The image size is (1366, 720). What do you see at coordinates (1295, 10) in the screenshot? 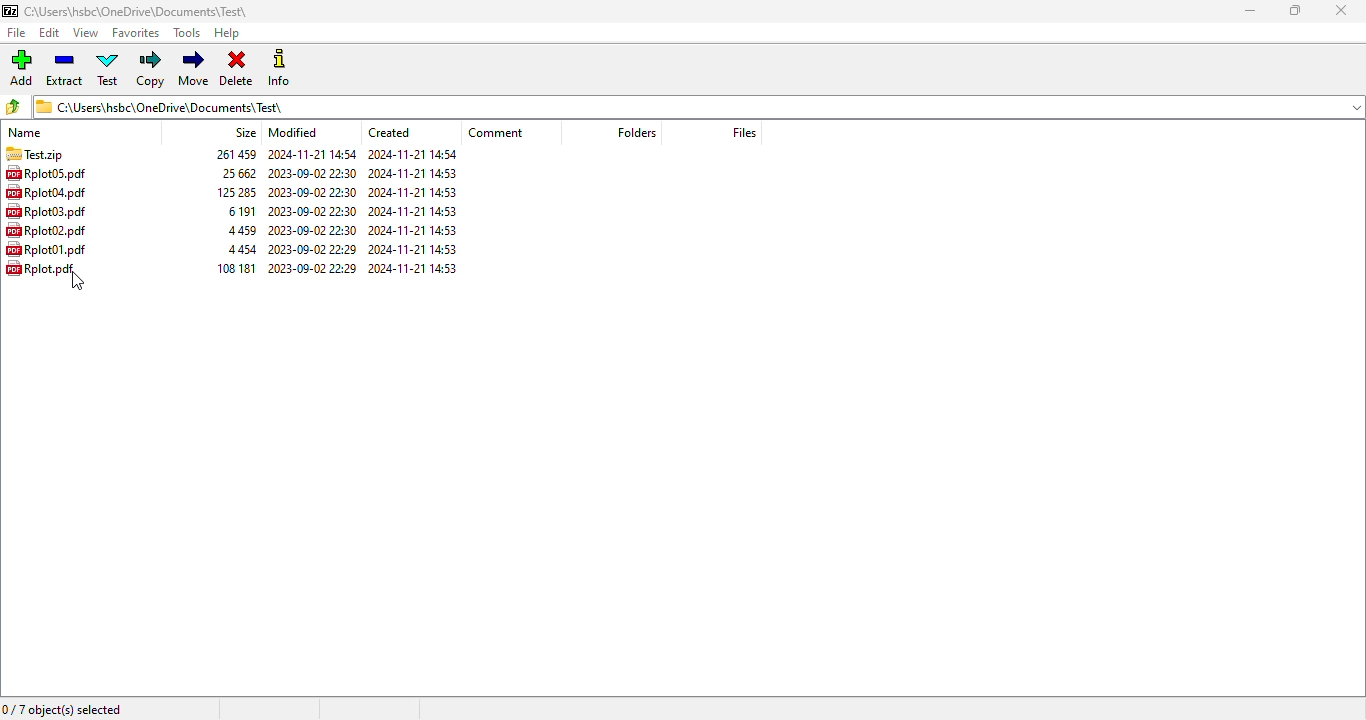
I see `maximize` at bounding box center [1295, 10].